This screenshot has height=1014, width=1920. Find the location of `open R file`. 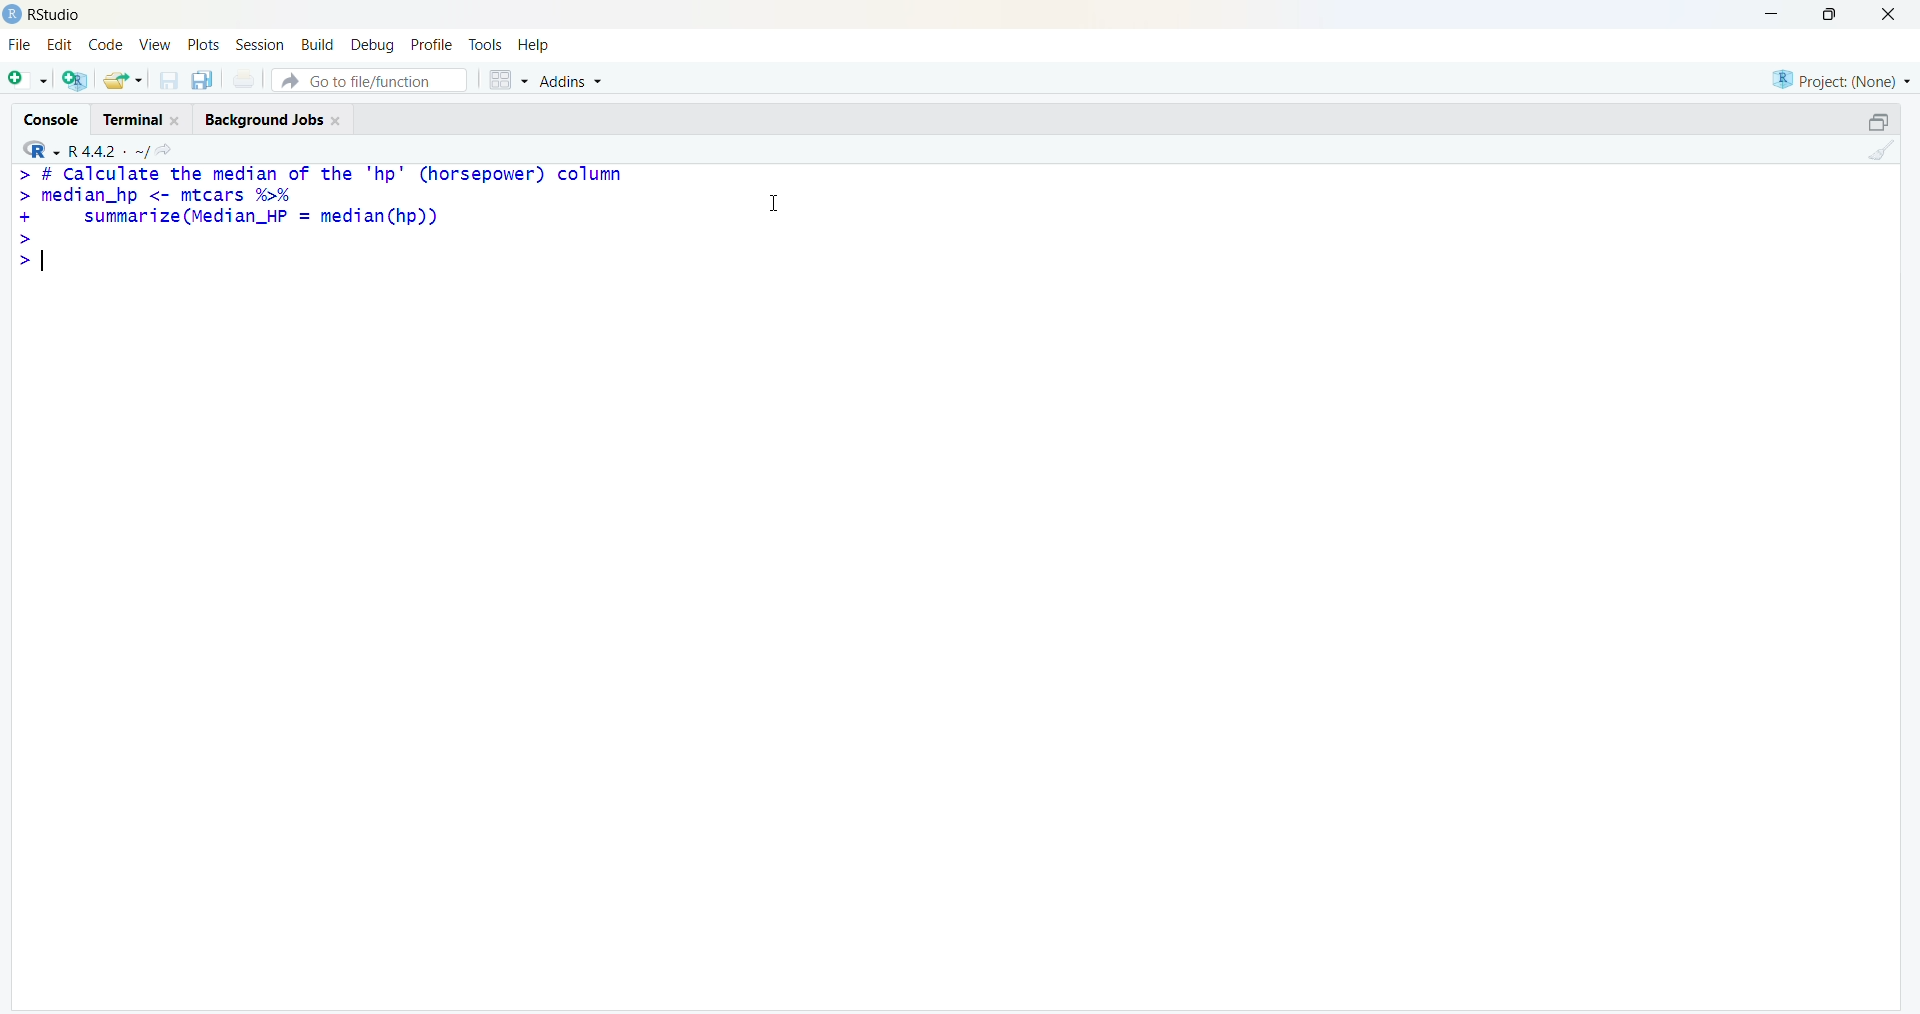

open R file is located at coordinates (74, 81).